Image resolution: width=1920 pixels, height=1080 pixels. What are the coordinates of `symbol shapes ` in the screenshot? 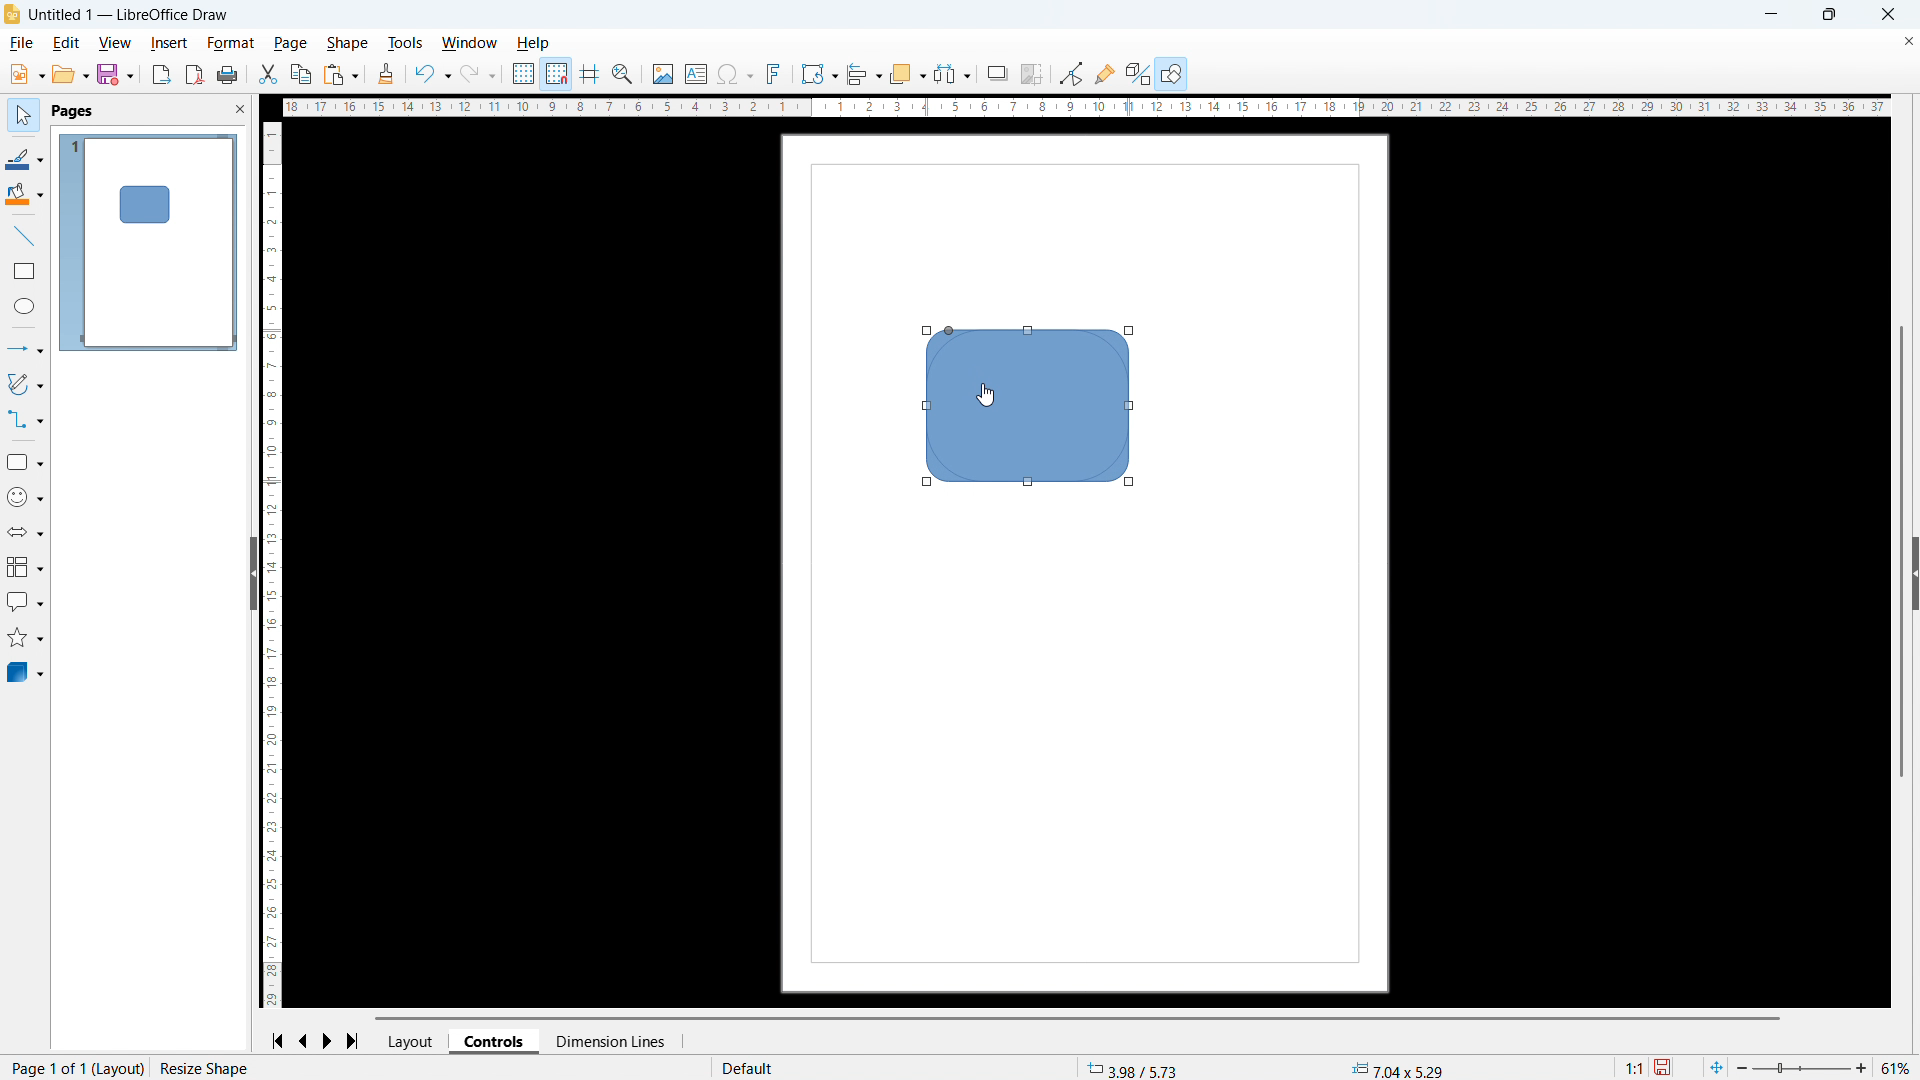 It's located at (24, 498).